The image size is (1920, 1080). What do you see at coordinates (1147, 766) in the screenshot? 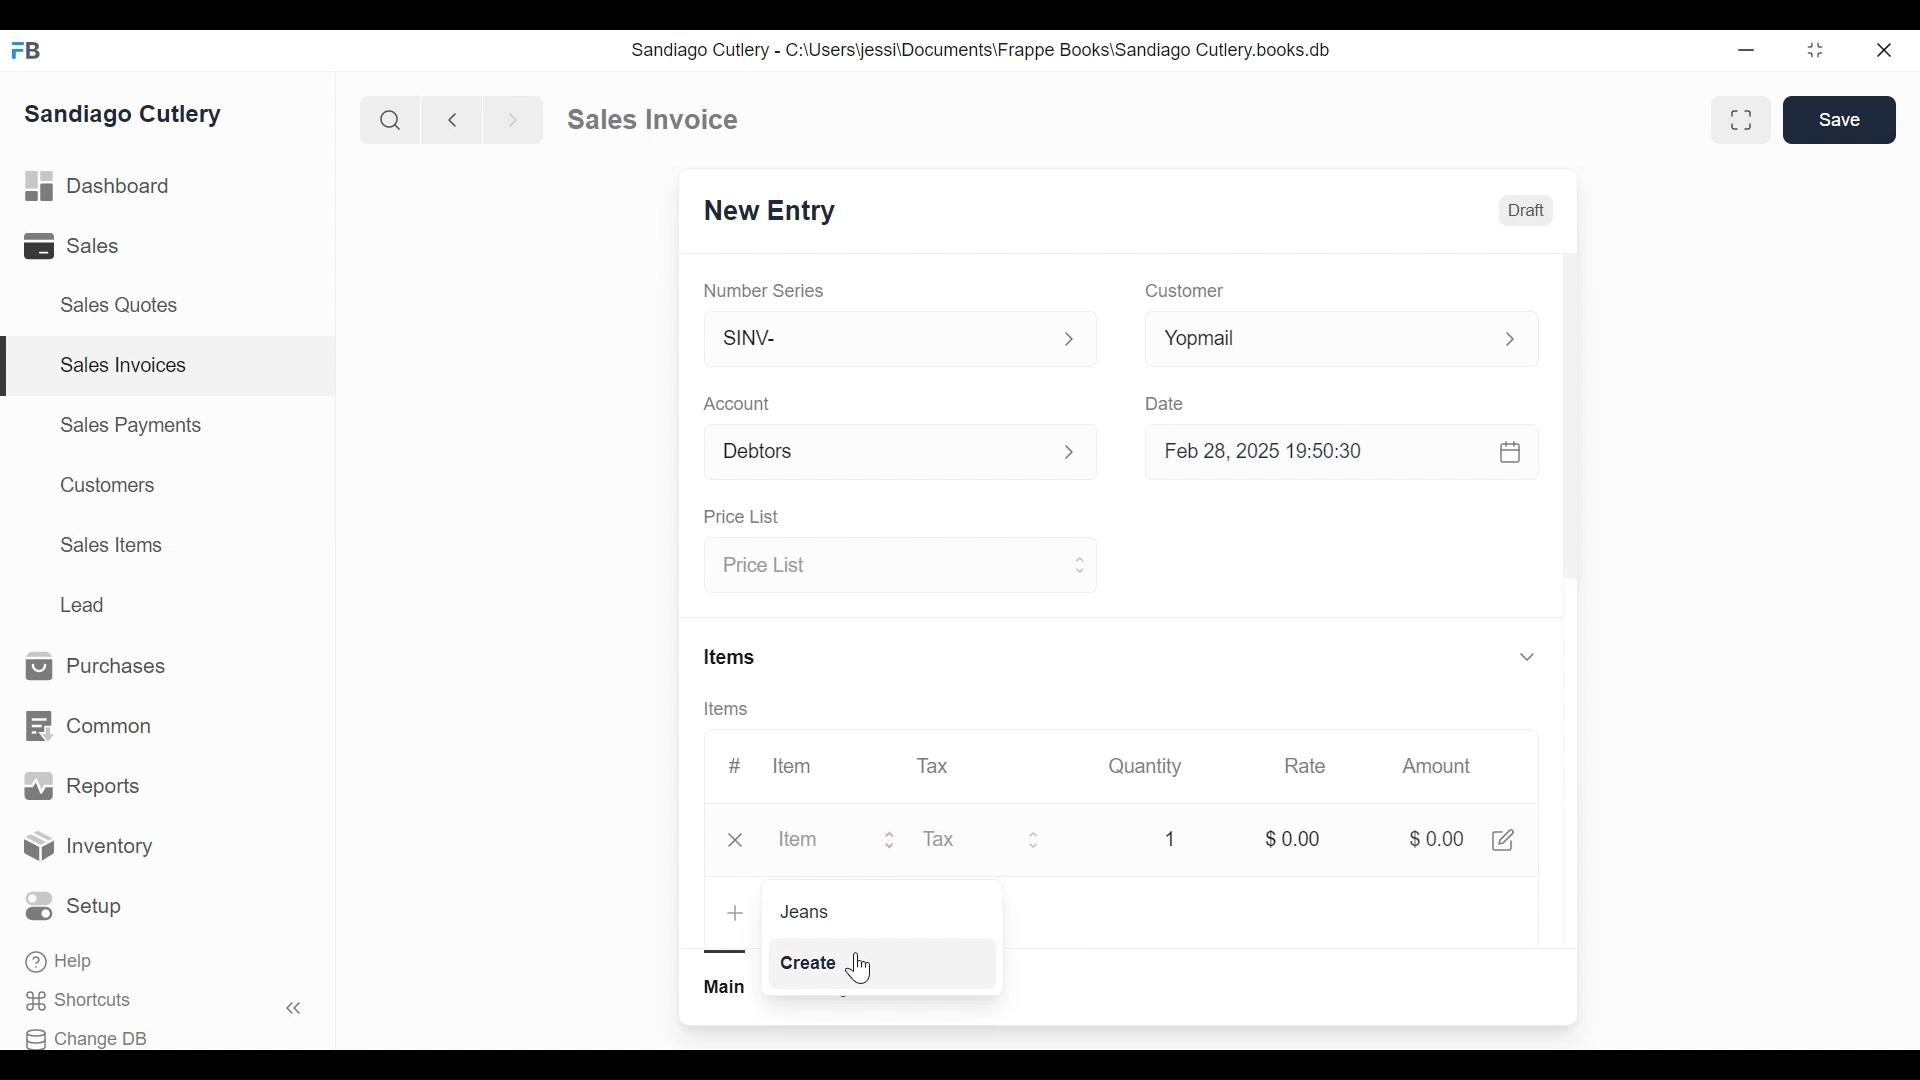
I see `Quantity` at bounding box center [1147, 766].